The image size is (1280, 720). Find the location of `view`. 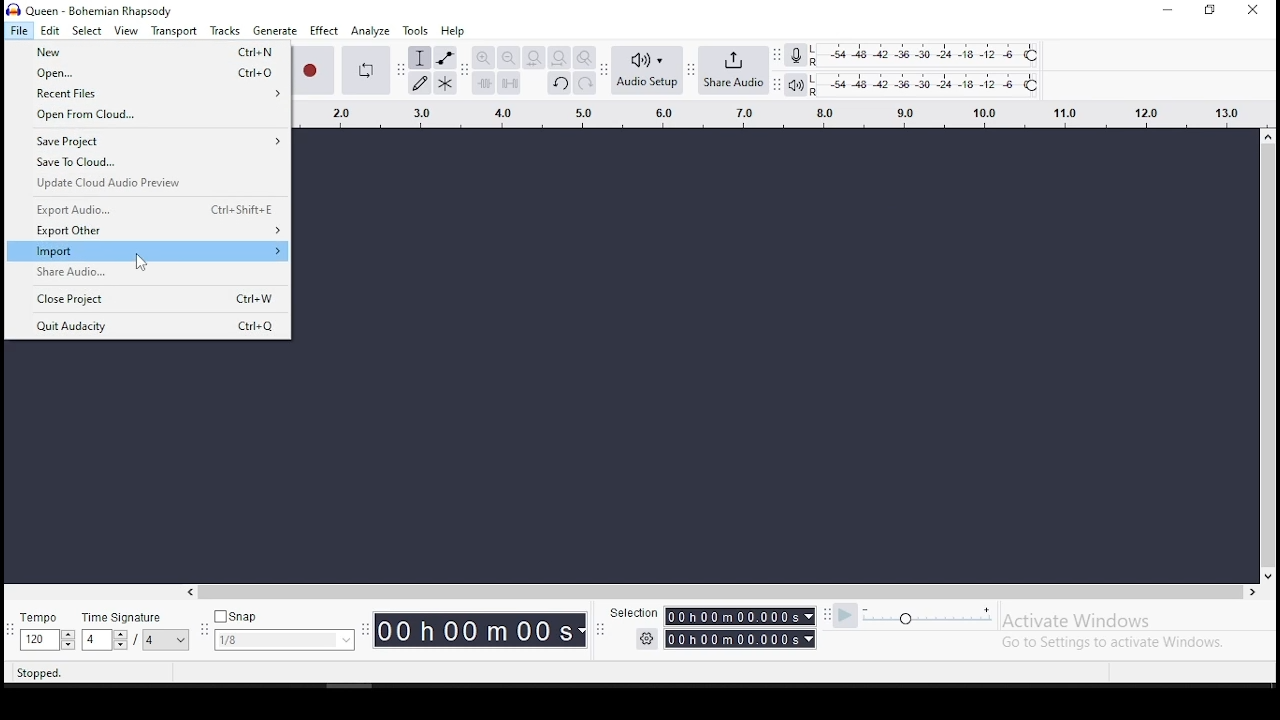

view is located at coordinates (127, 31).